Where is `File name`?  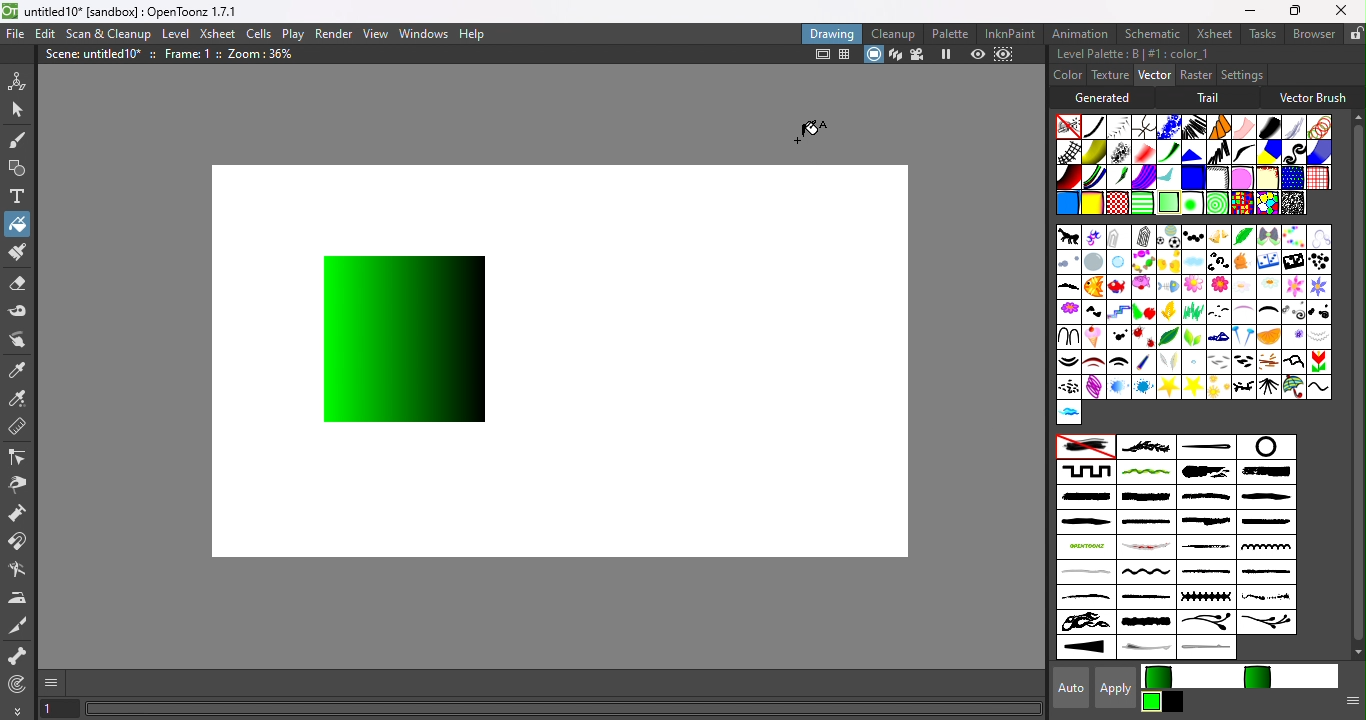
File name is located at coordinates (139, 12).